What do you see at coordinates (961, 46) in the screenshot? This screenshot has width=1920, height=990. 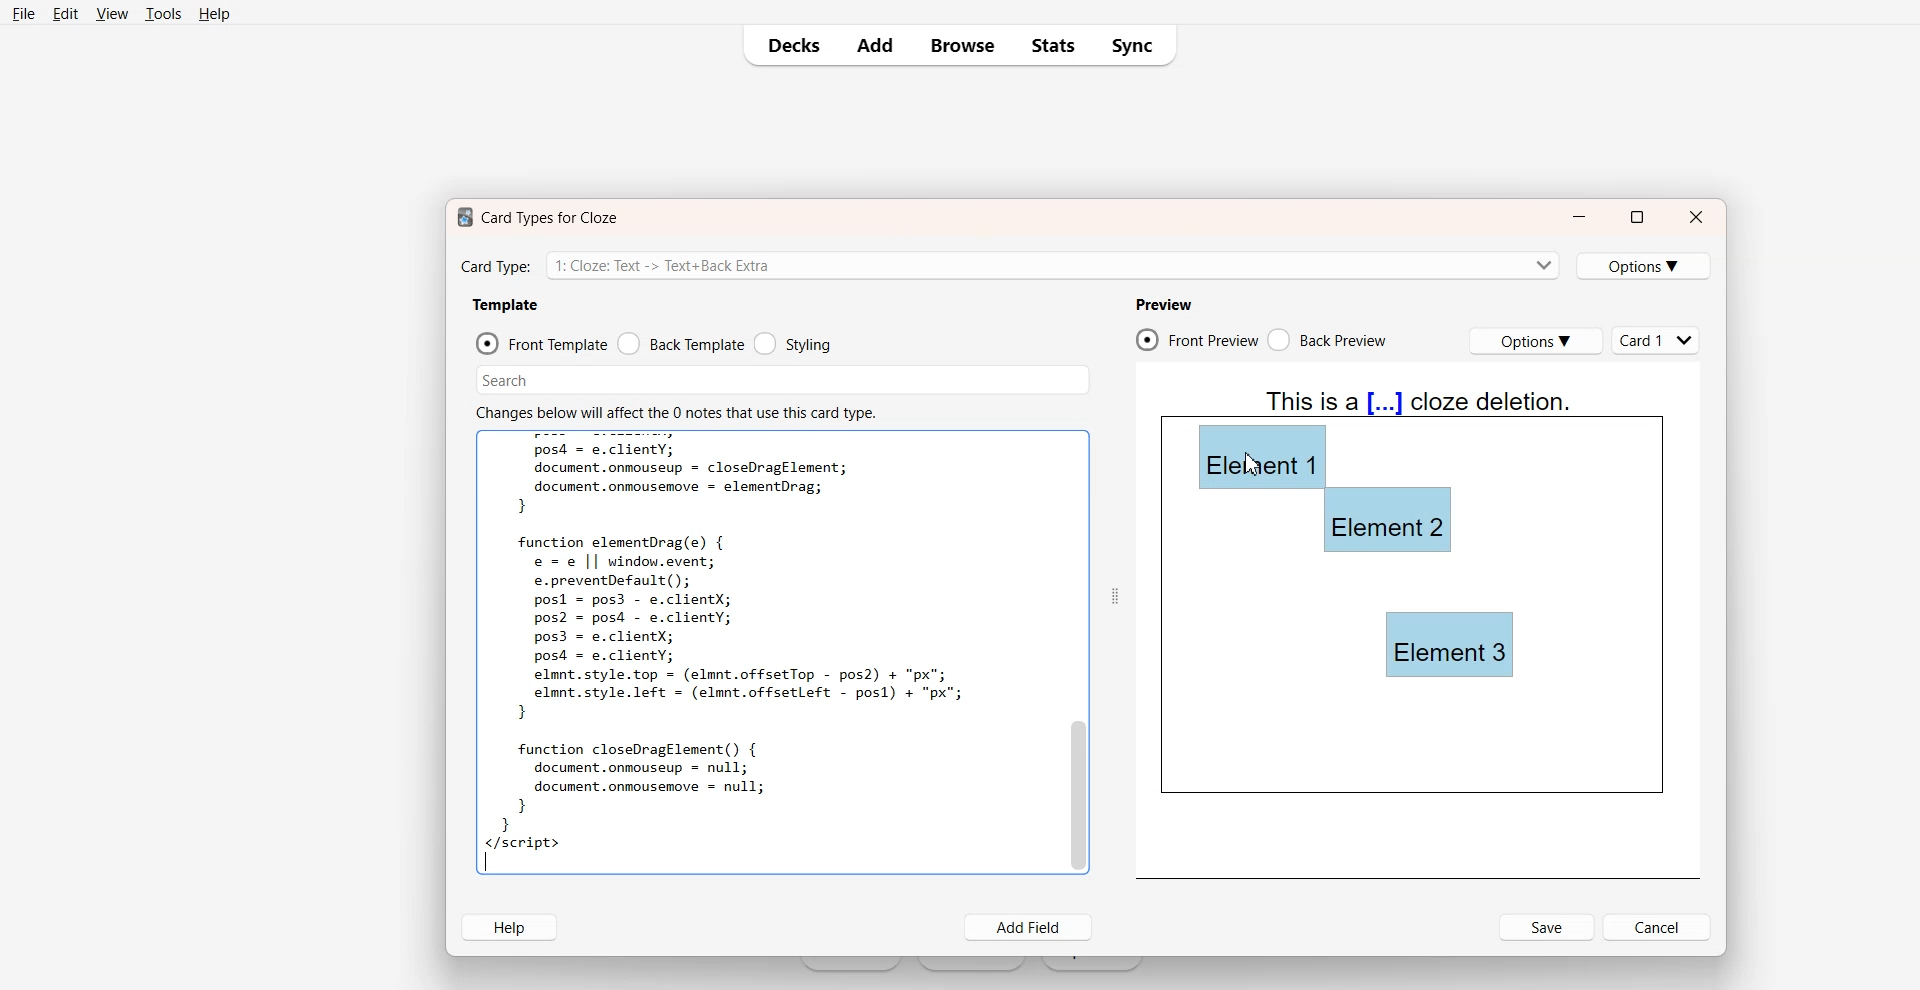 I see `Browse` at bounding box center [961, 46].